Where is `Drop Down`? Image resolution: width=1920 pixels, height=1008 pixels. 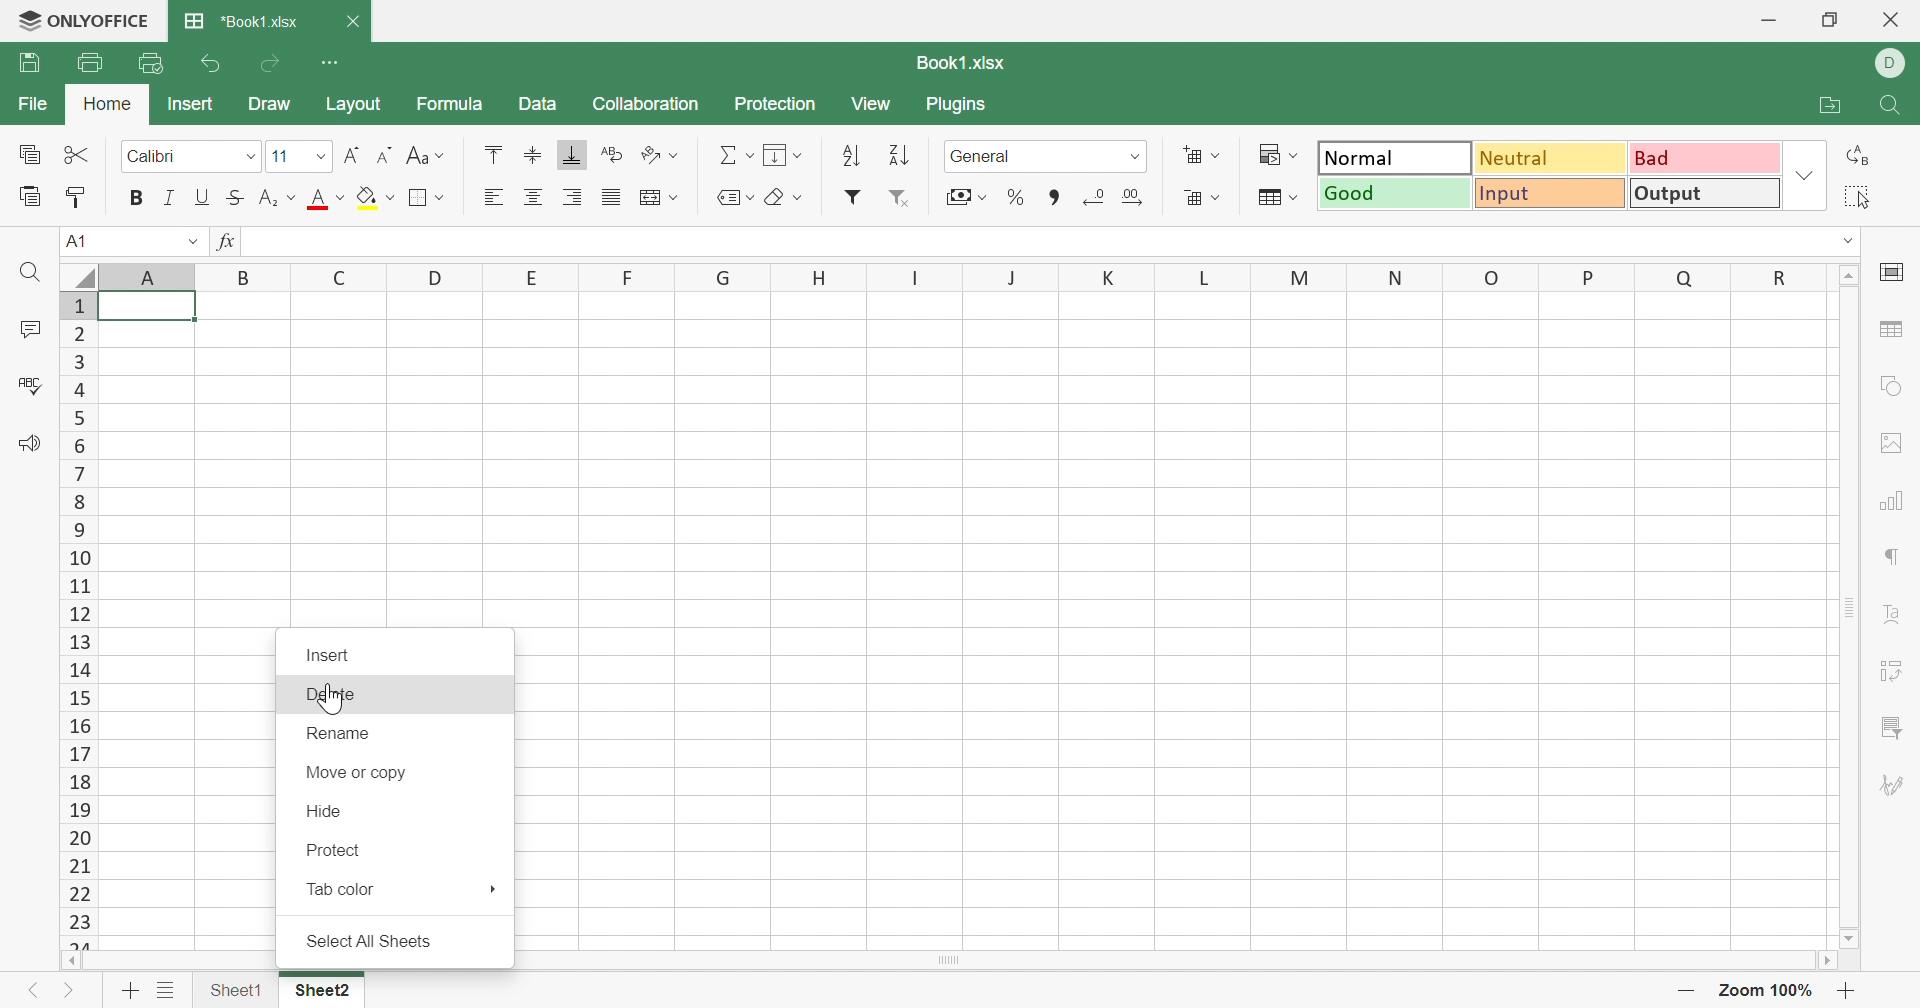 Drop Down is located at coordinates (443, 158).